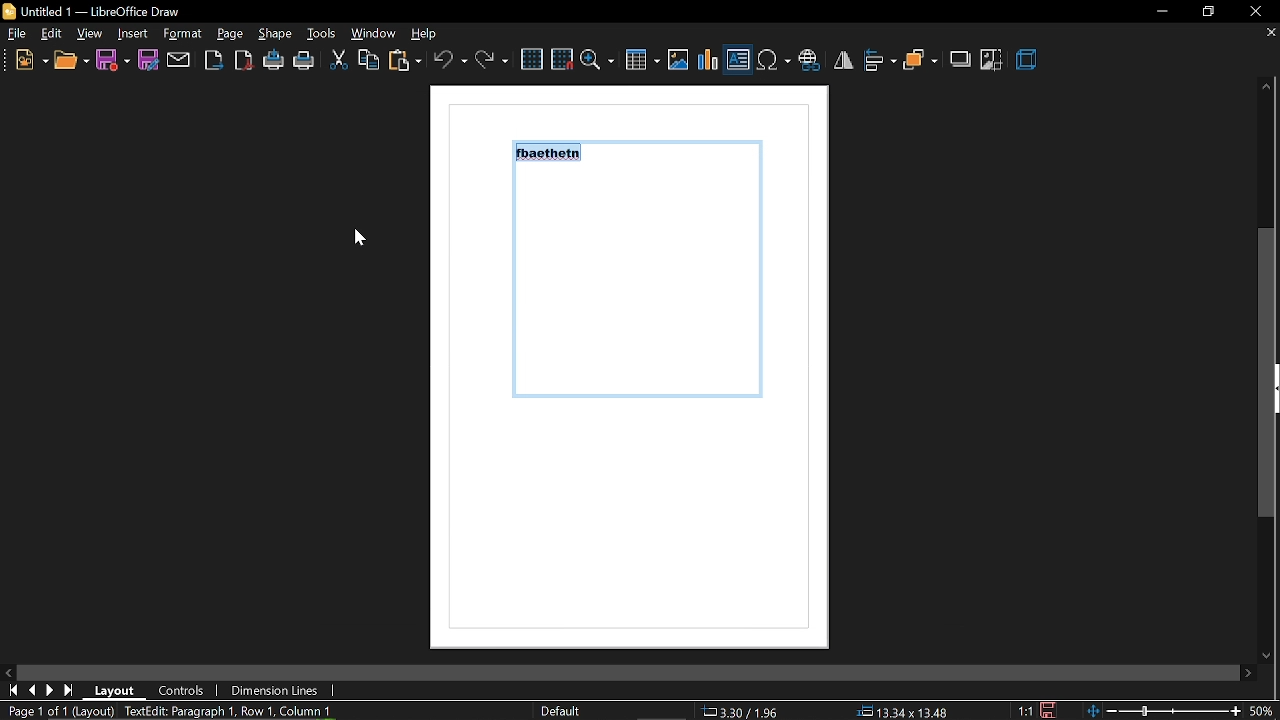 This screenshot has width=1280, height=720. Describe the element at coordinates (274, 59) in the screenshot. I see `print directly` at that location.